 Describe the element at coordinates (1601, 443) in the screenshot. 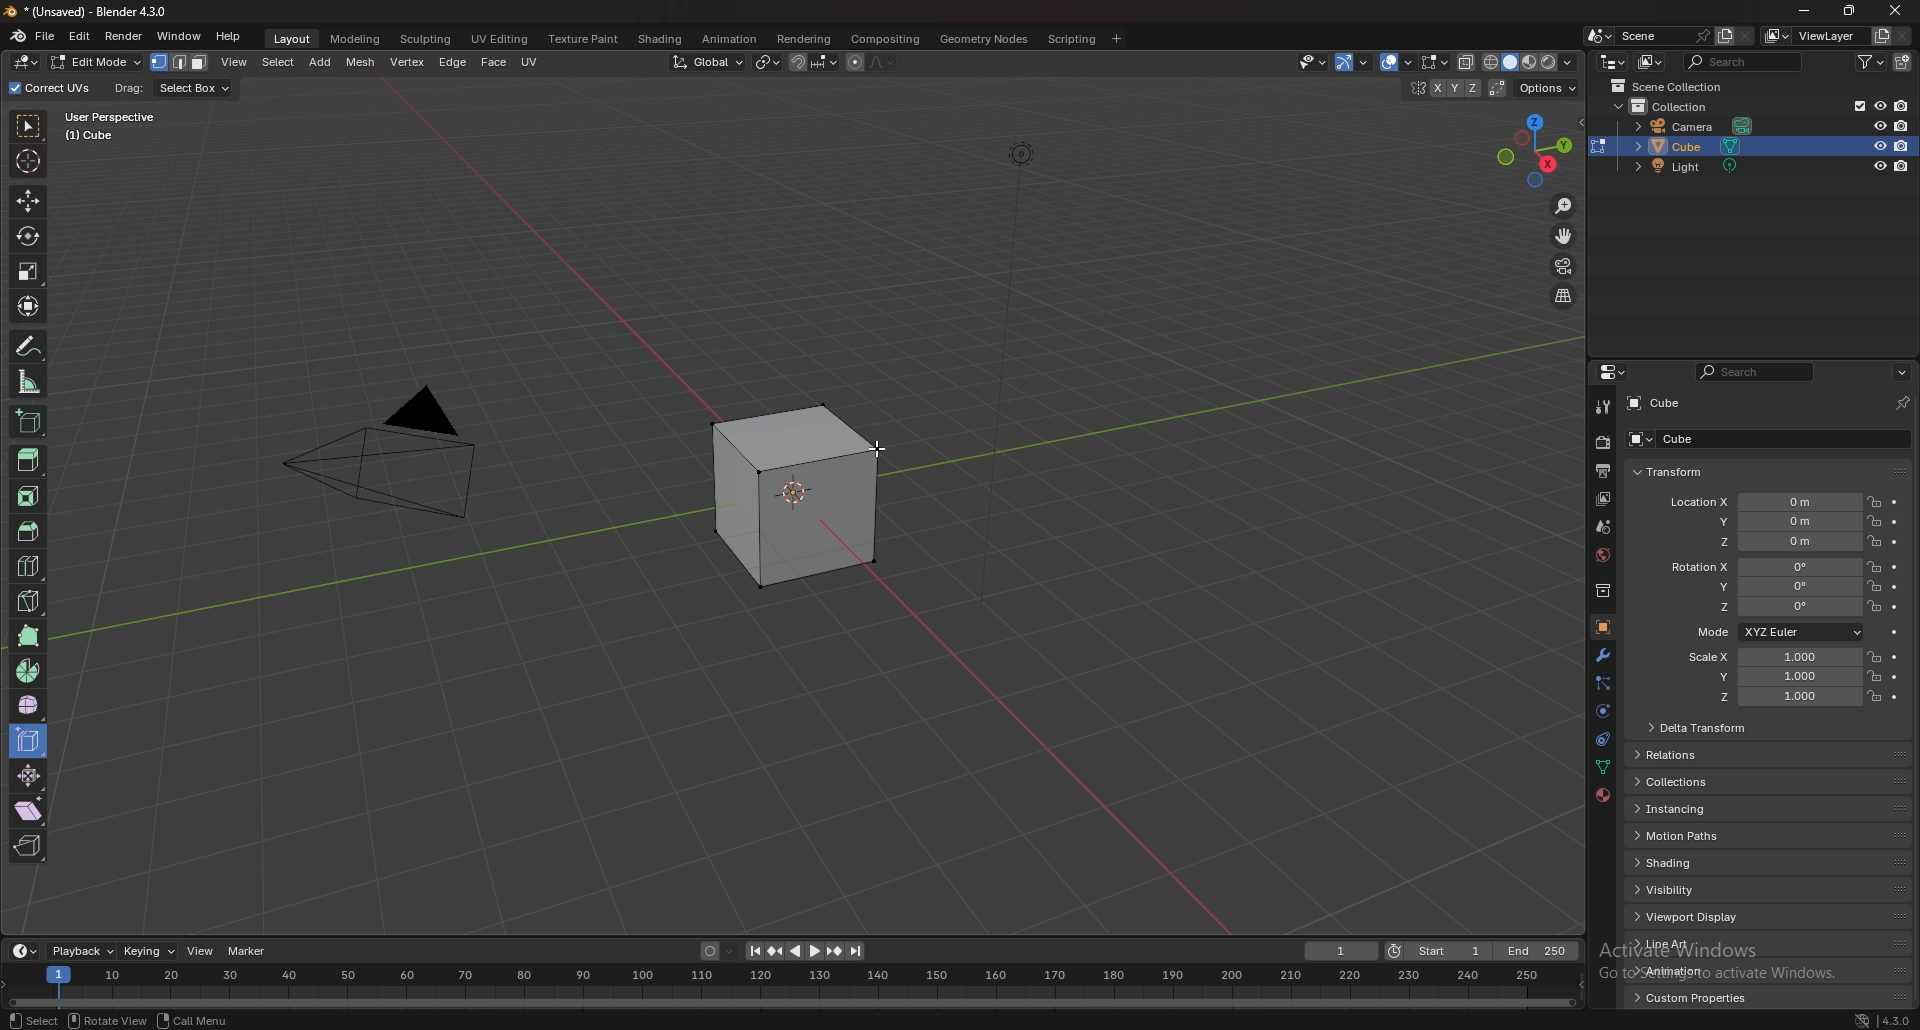

I see `render` at that location.